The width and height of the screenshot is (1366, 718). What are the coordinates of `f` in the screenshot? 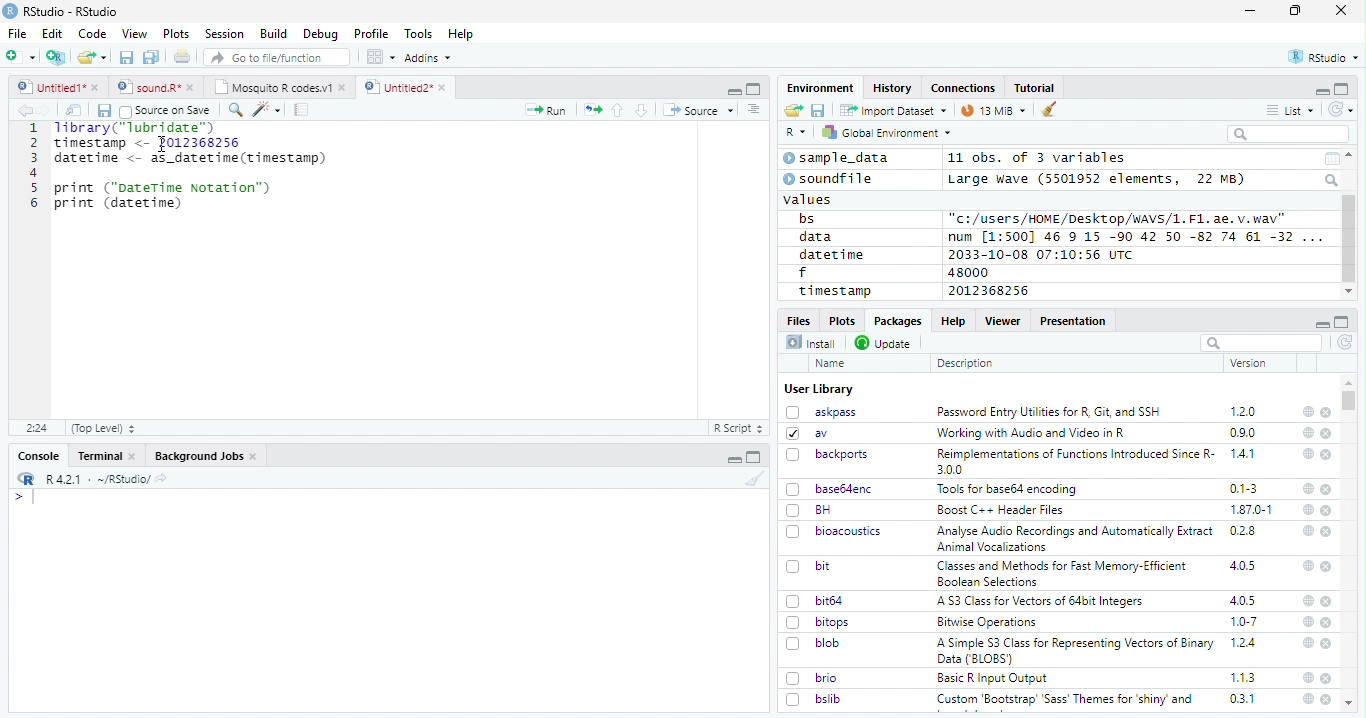 It's located at (803, 273).